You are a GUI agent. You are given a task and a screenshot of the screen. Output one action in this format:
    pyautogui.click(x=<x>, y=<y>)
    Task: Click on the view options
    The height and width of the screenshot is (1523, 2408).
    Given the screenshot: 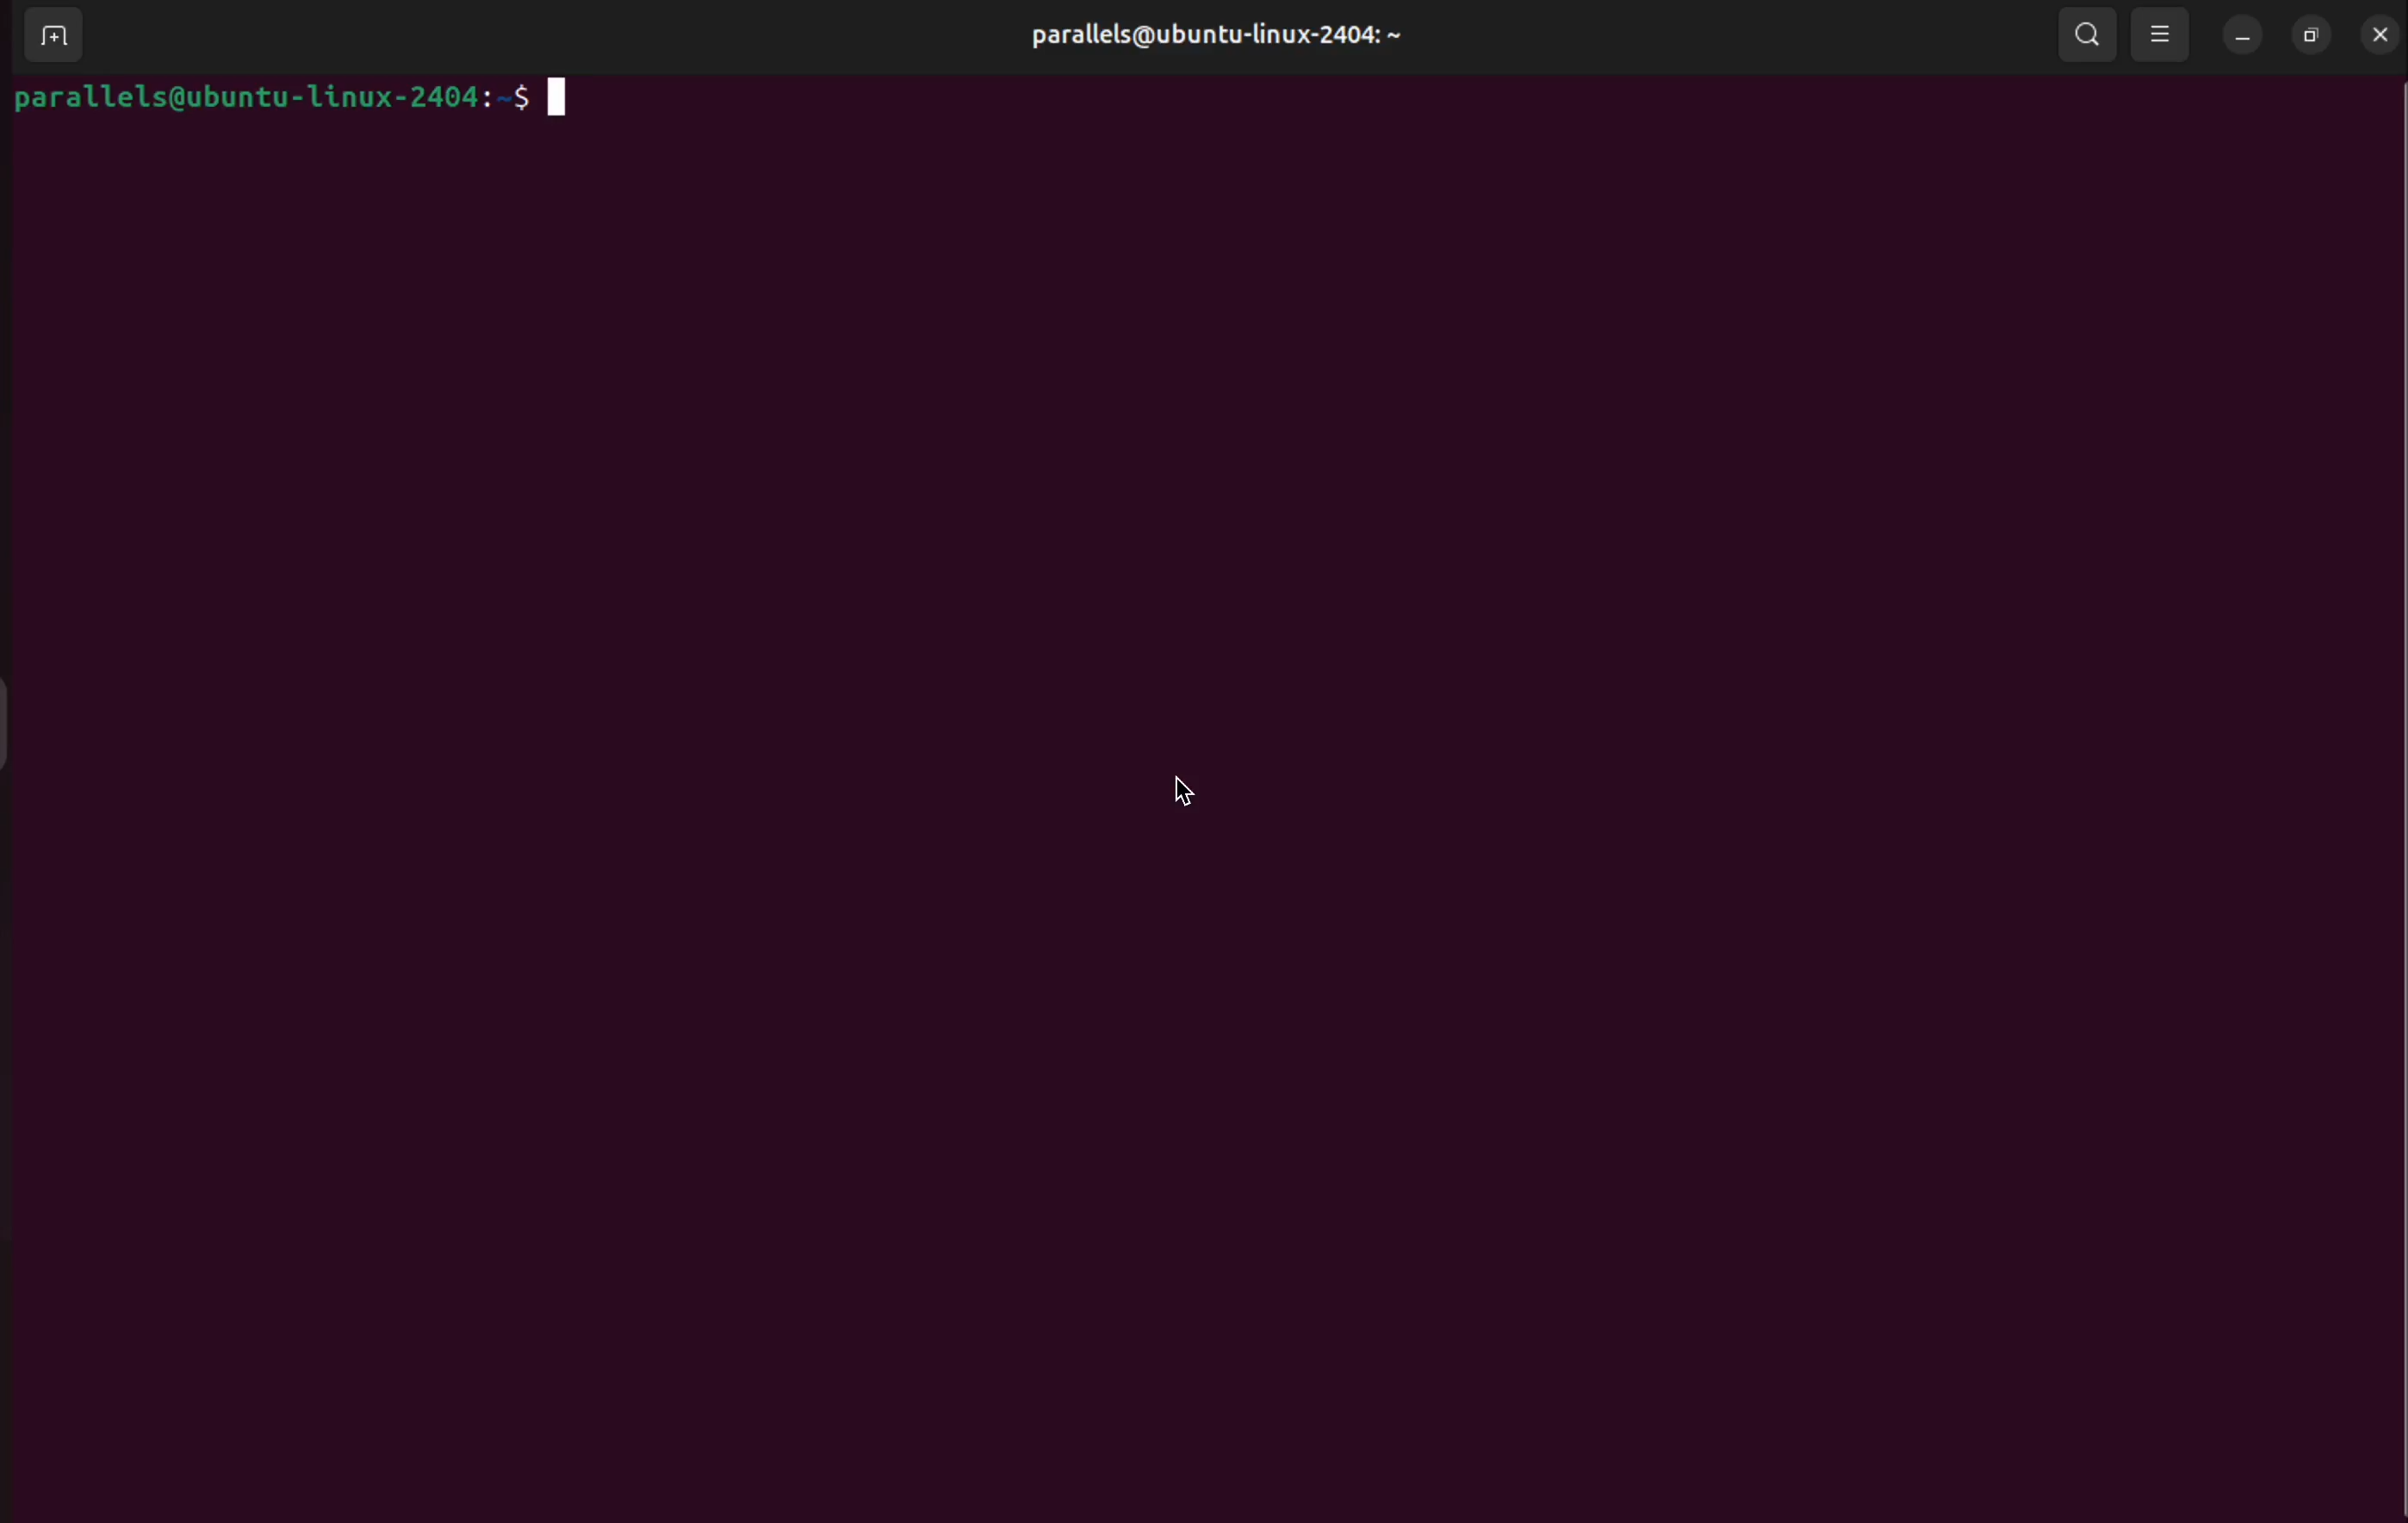 What is the action you would take?
    pyautogui.click(x=2160, y=35)
    